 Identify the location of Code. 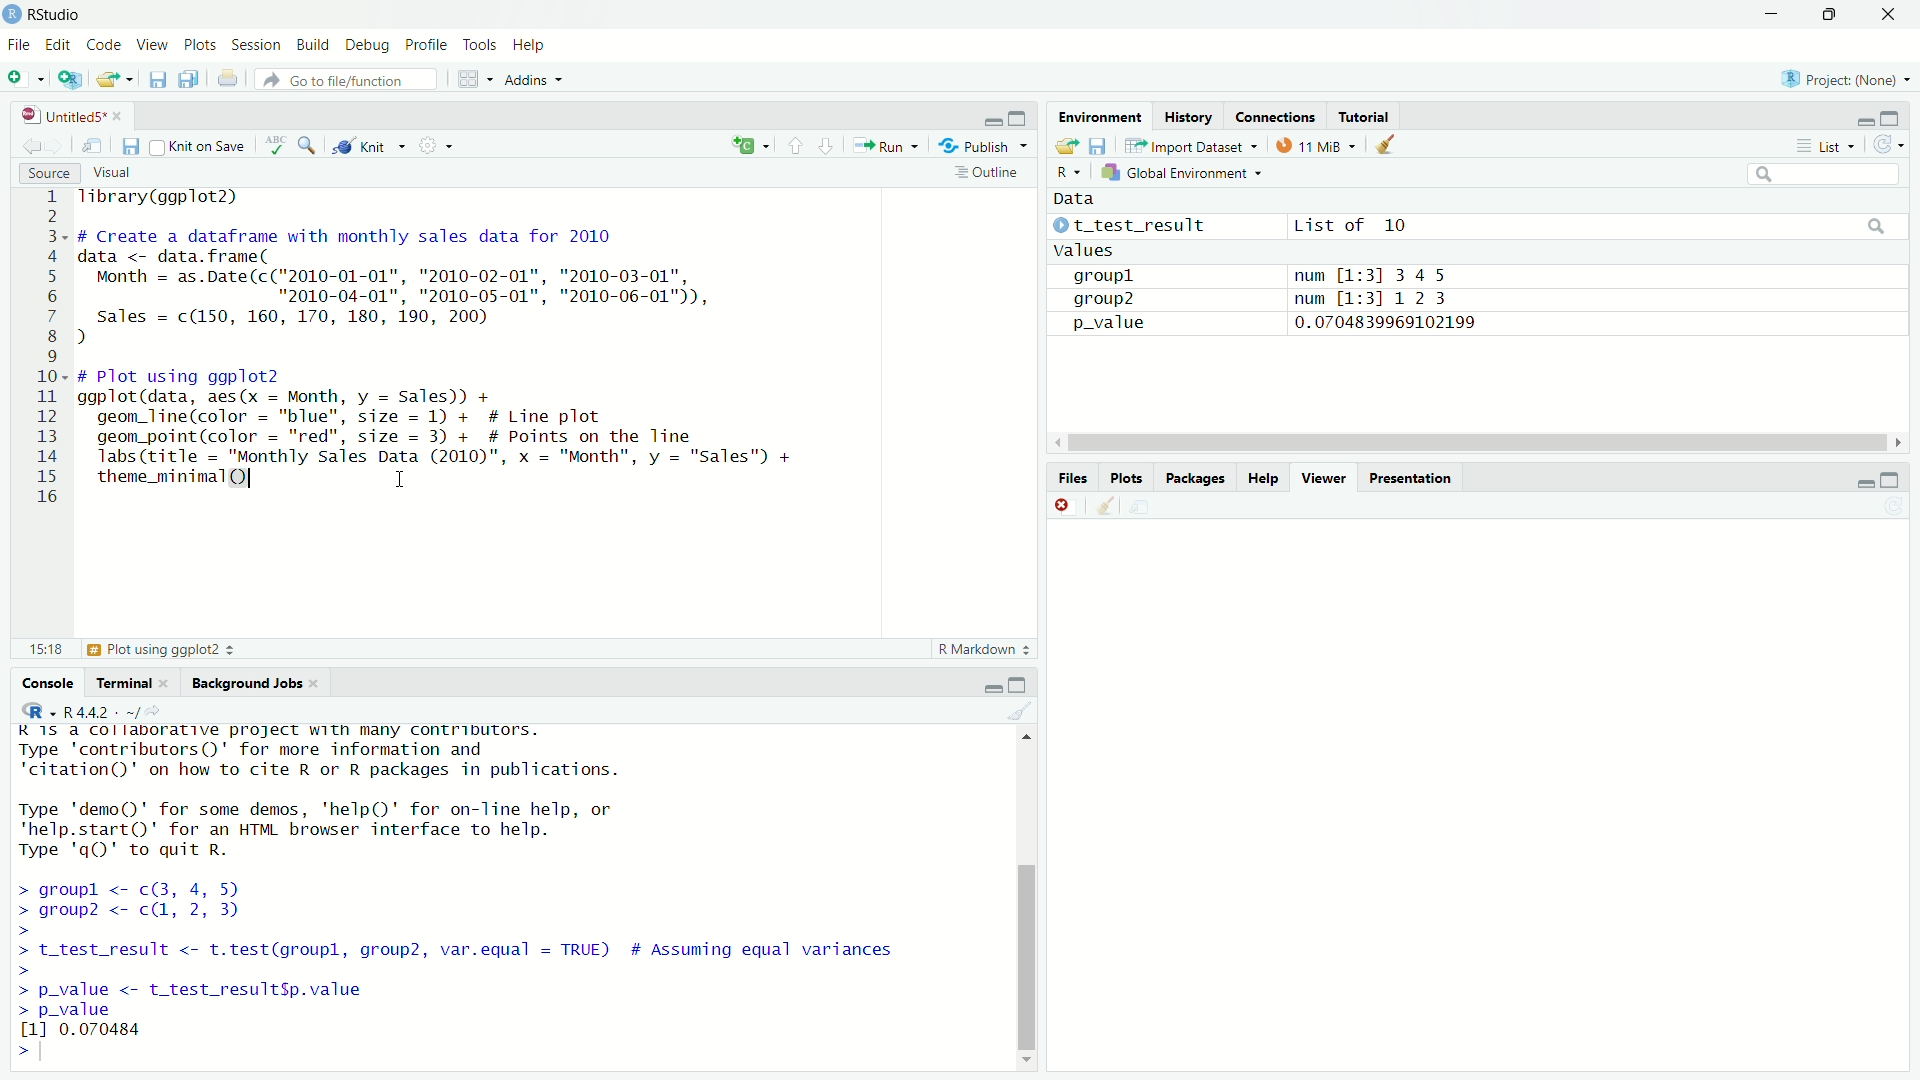
(105, 42).